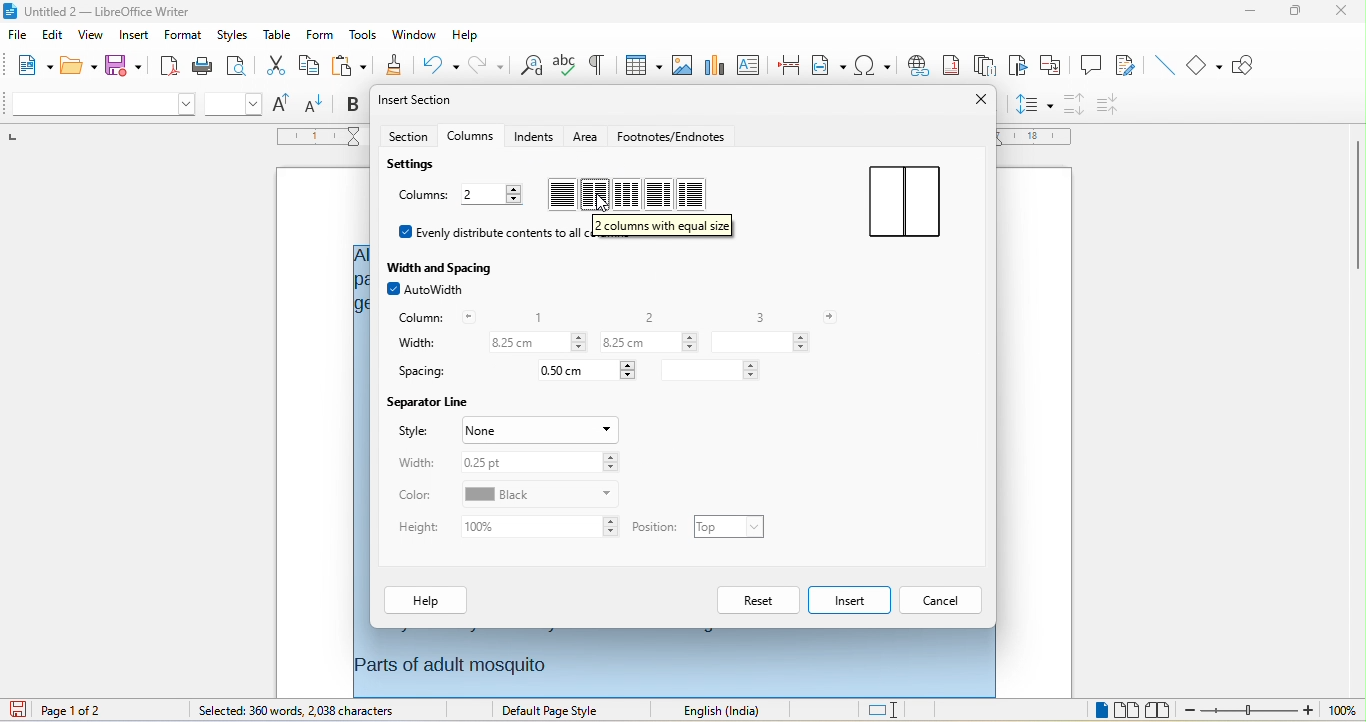 The width and height of the screenshot is (1366, 722). I want to click on vertical scrollbar, so click(1357, 205).